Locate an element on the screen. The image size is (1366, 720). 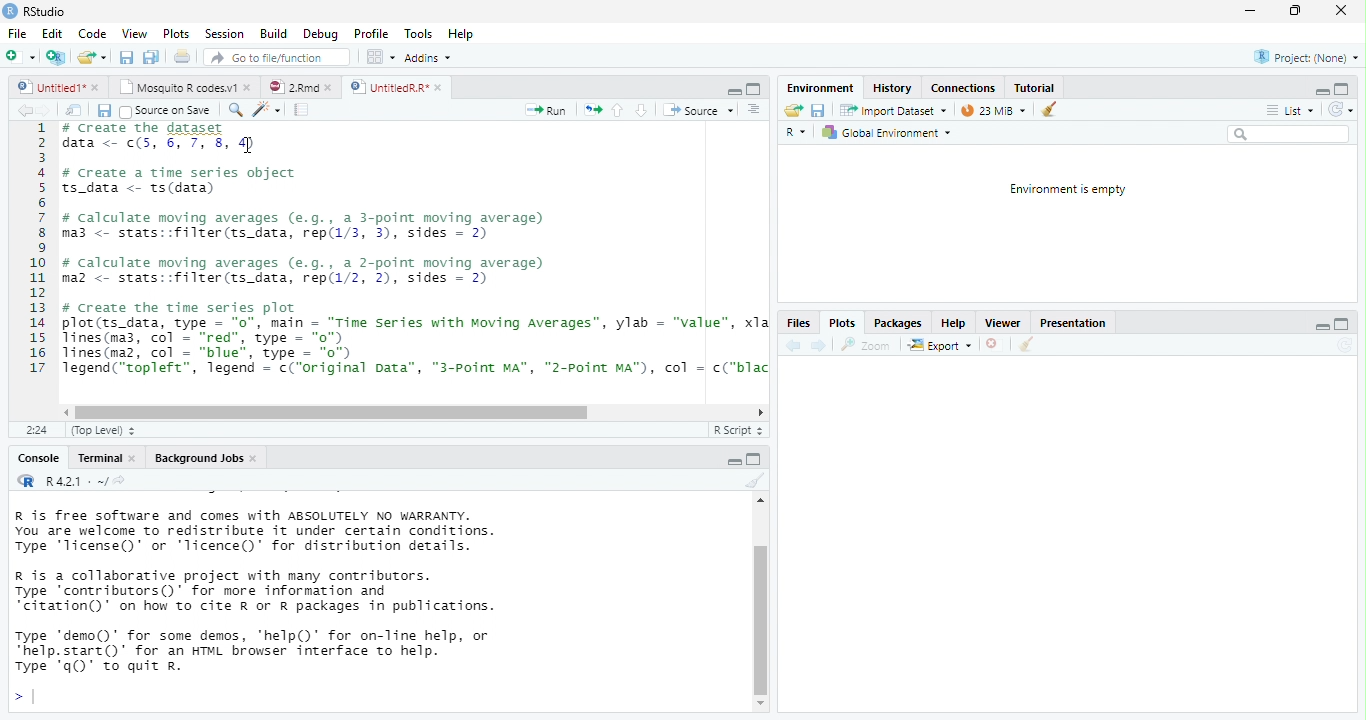
back is located at coordinates (791, 345).